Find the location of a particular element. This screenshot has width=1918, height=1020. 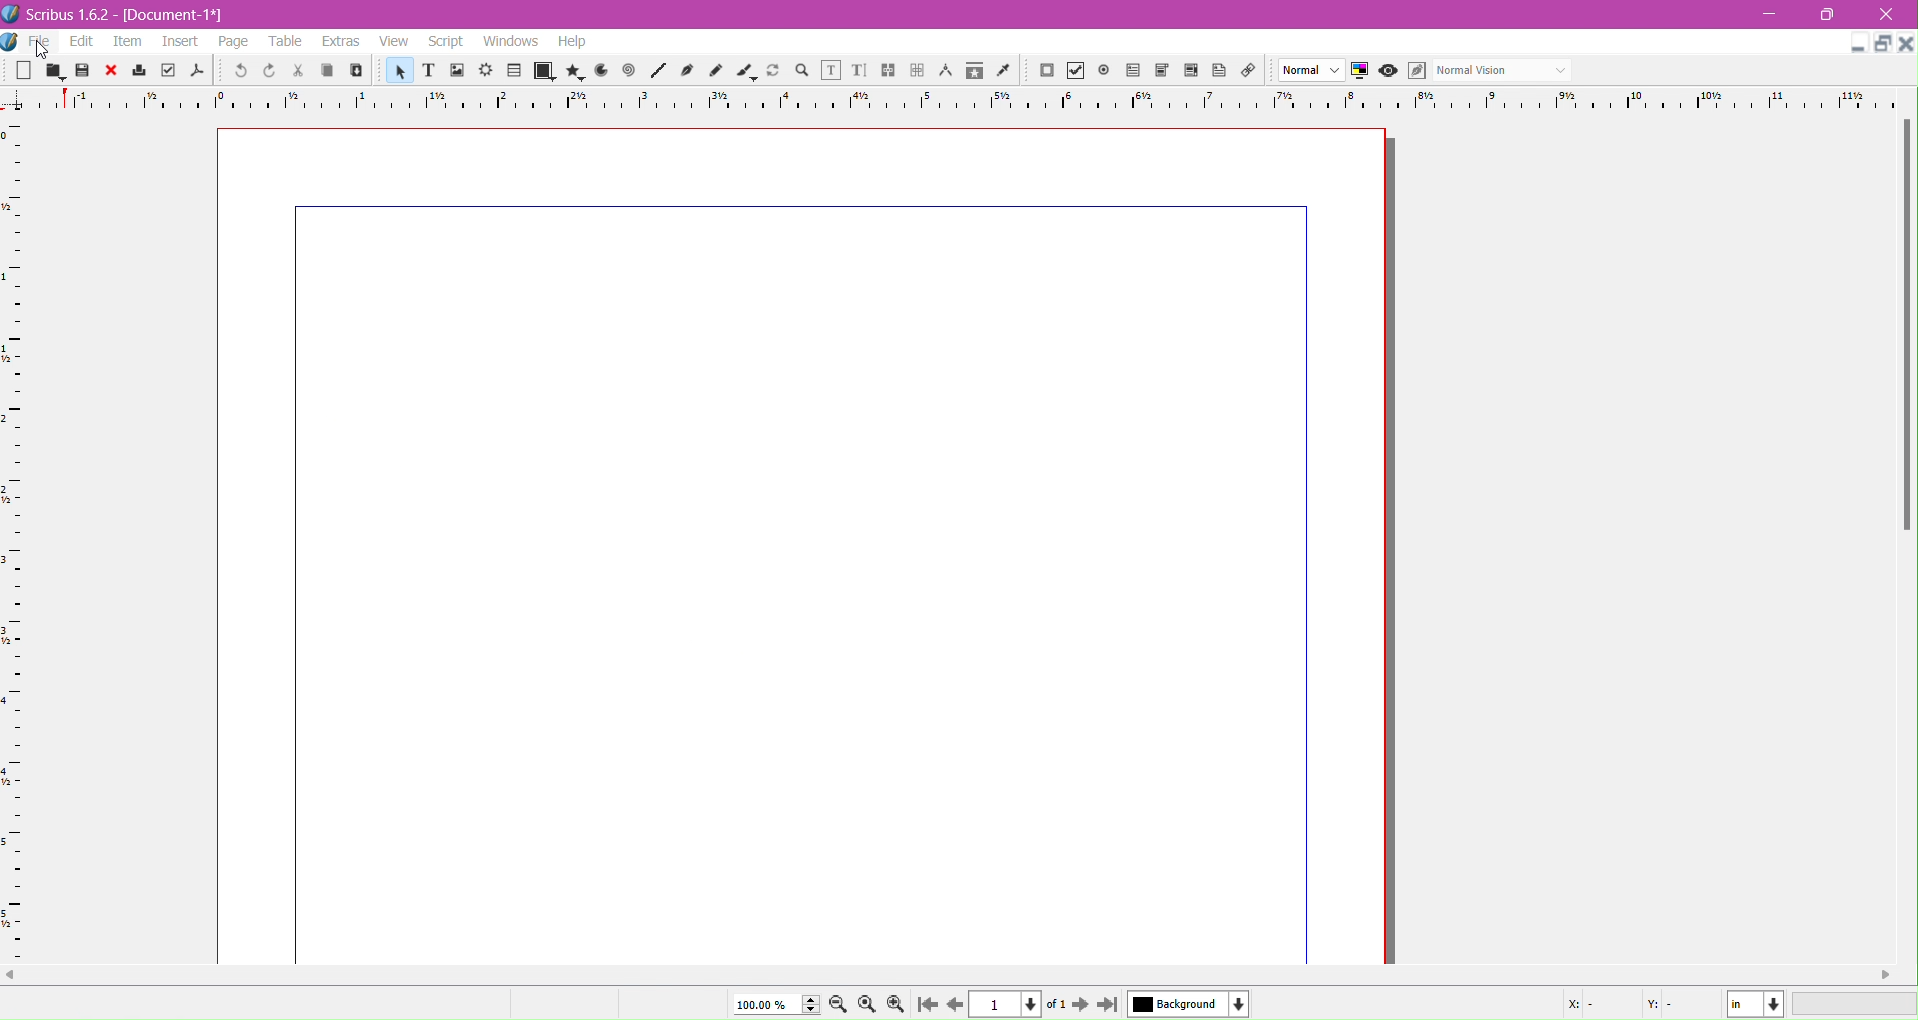

rotate item is located at coordinates (775, 72).